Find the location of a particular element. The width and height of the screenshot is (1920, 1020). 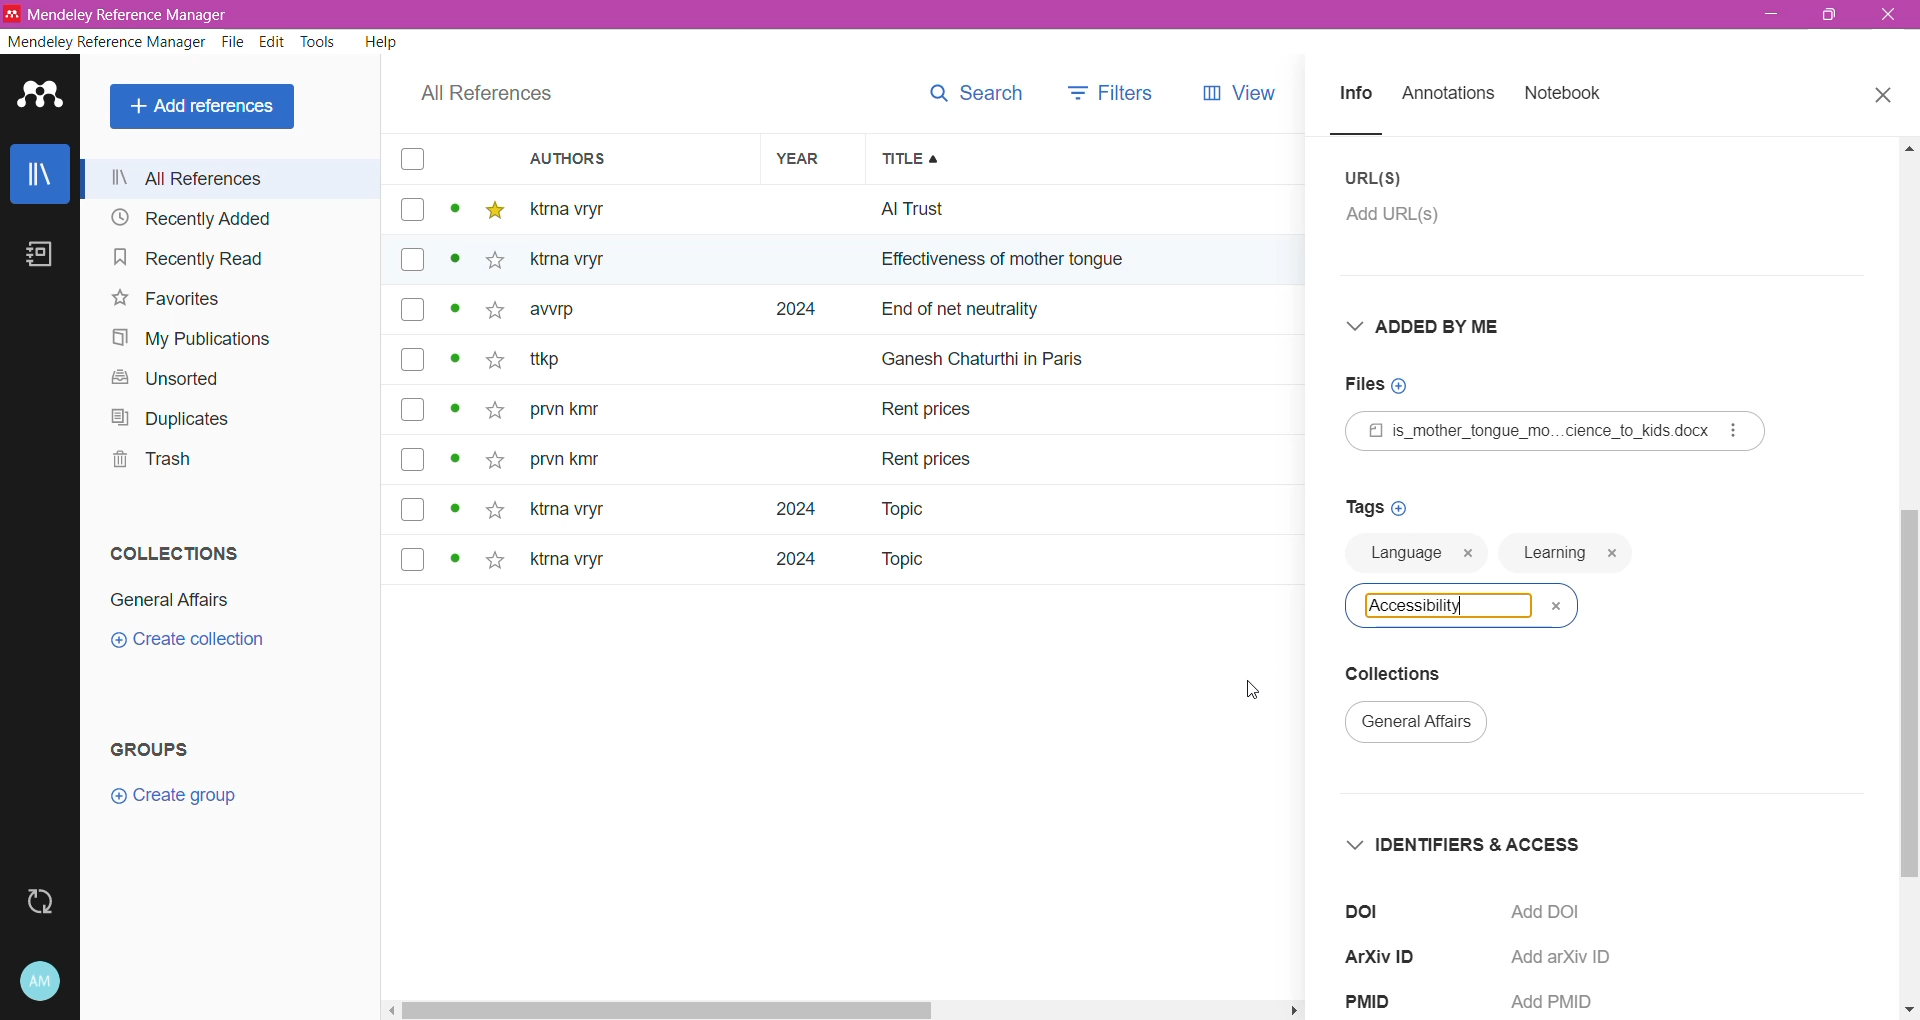

URL(S) is located at coordinates (1377, 178).